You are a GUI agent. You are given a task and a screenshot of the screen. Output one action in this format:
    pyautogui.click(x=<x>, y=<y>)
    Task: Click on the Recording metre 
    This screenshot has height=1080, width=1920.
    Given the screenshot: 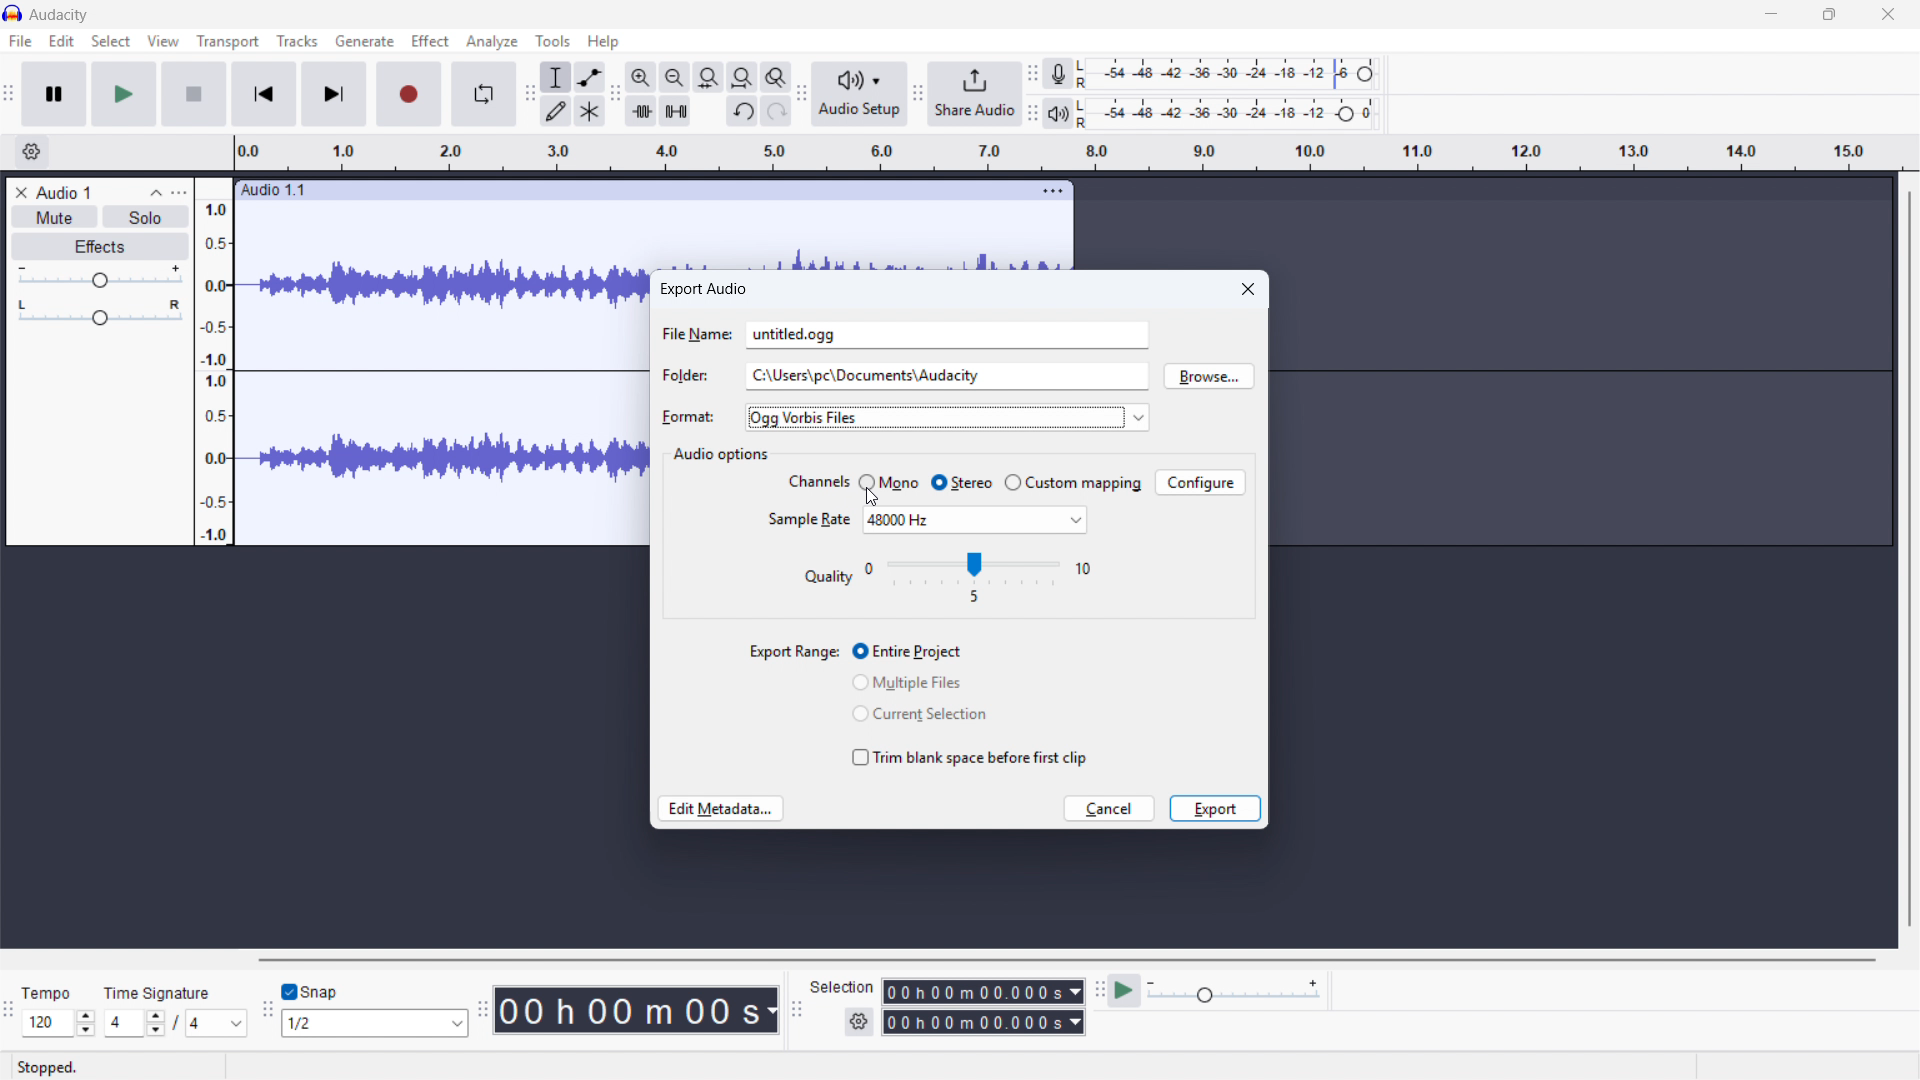 What is the action you would take?
    pyautogui.click(x=1057, y=74)
    